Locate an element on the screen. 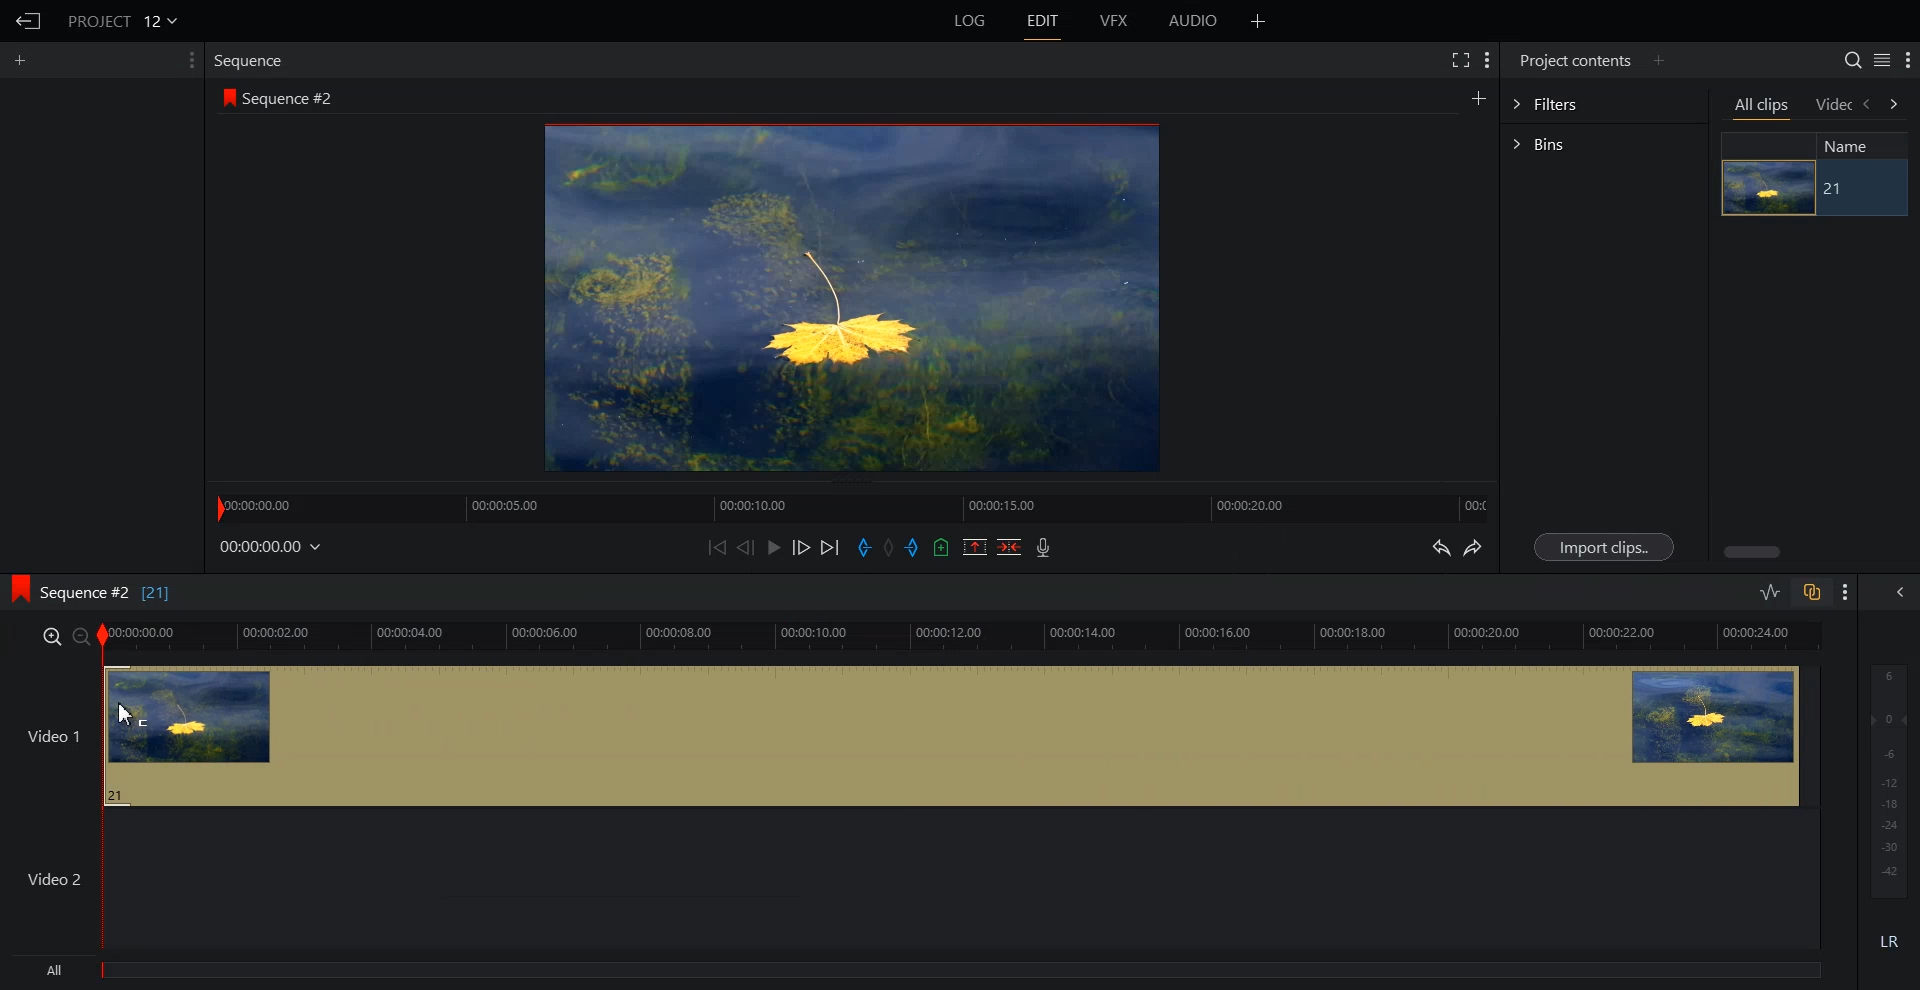 The image size is (1920, 990). Slider is located at coordinates (853, 506).